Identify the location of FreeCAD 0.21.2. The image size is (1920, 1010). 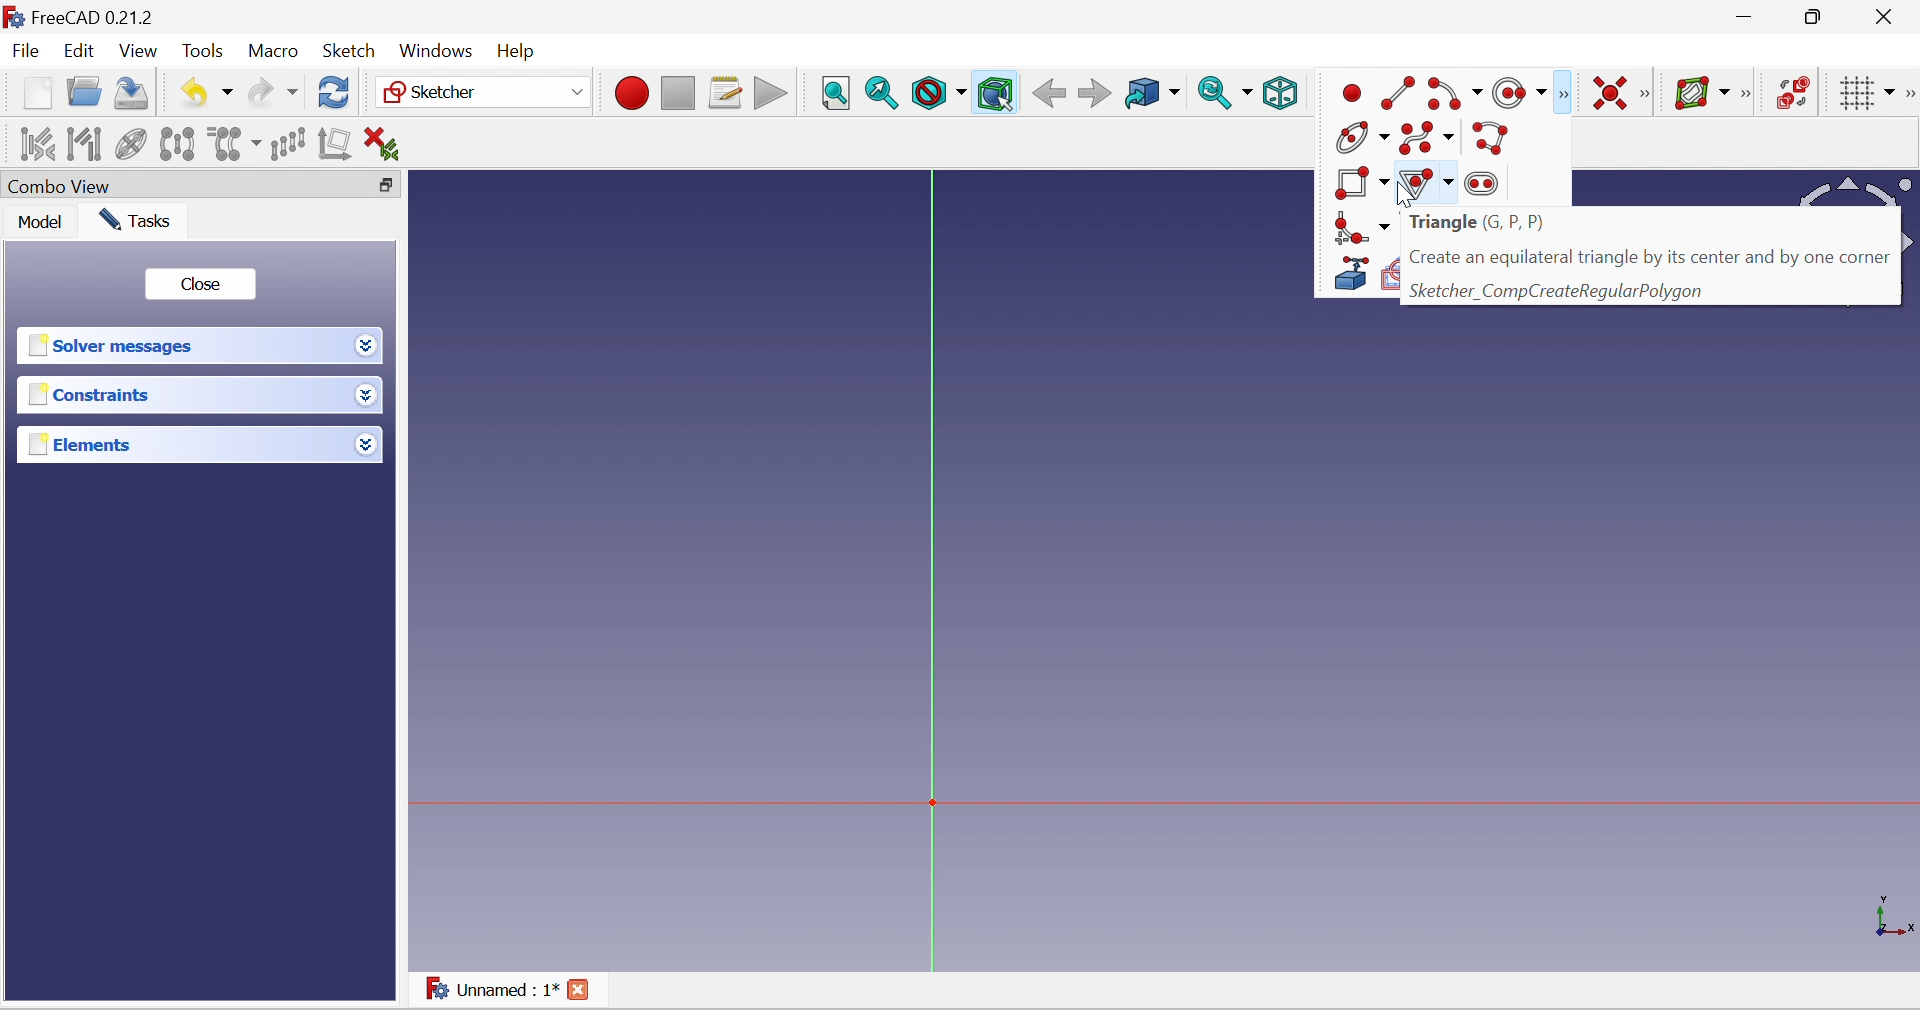
(80, 16).